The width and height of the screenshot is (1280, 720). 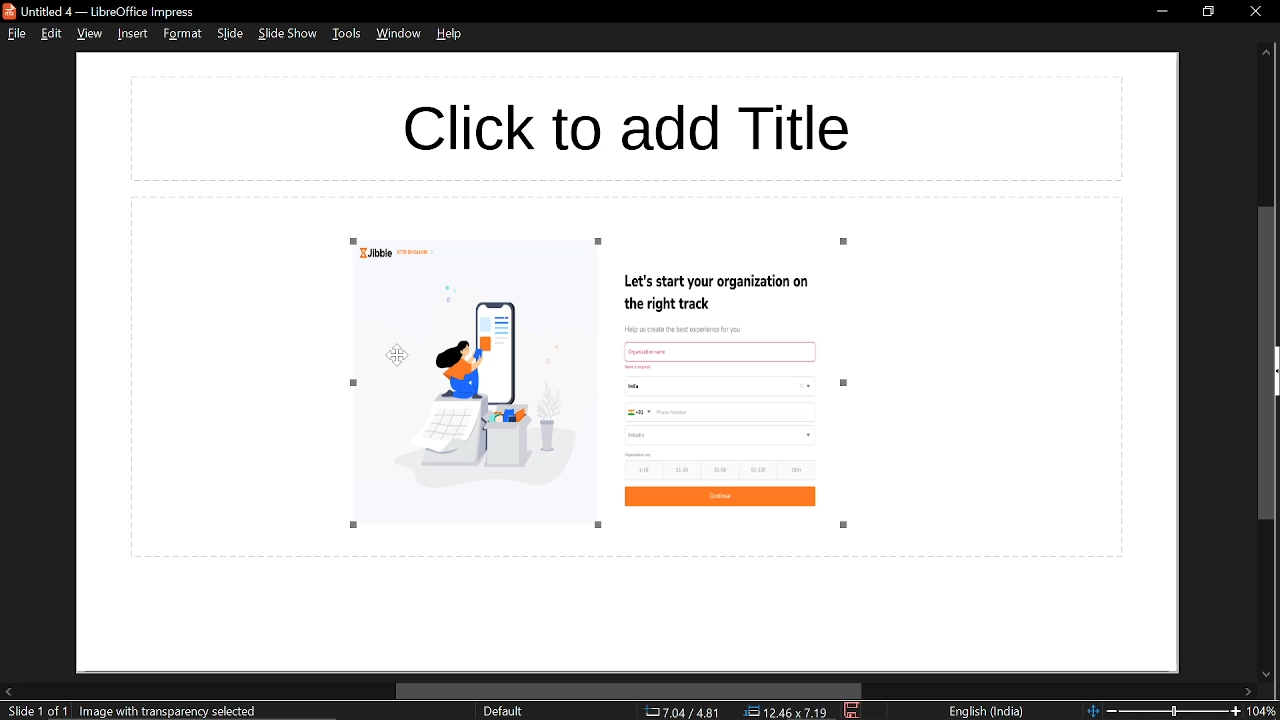 I want to click on vertical scrollbar, so click(x=1267, y=363).